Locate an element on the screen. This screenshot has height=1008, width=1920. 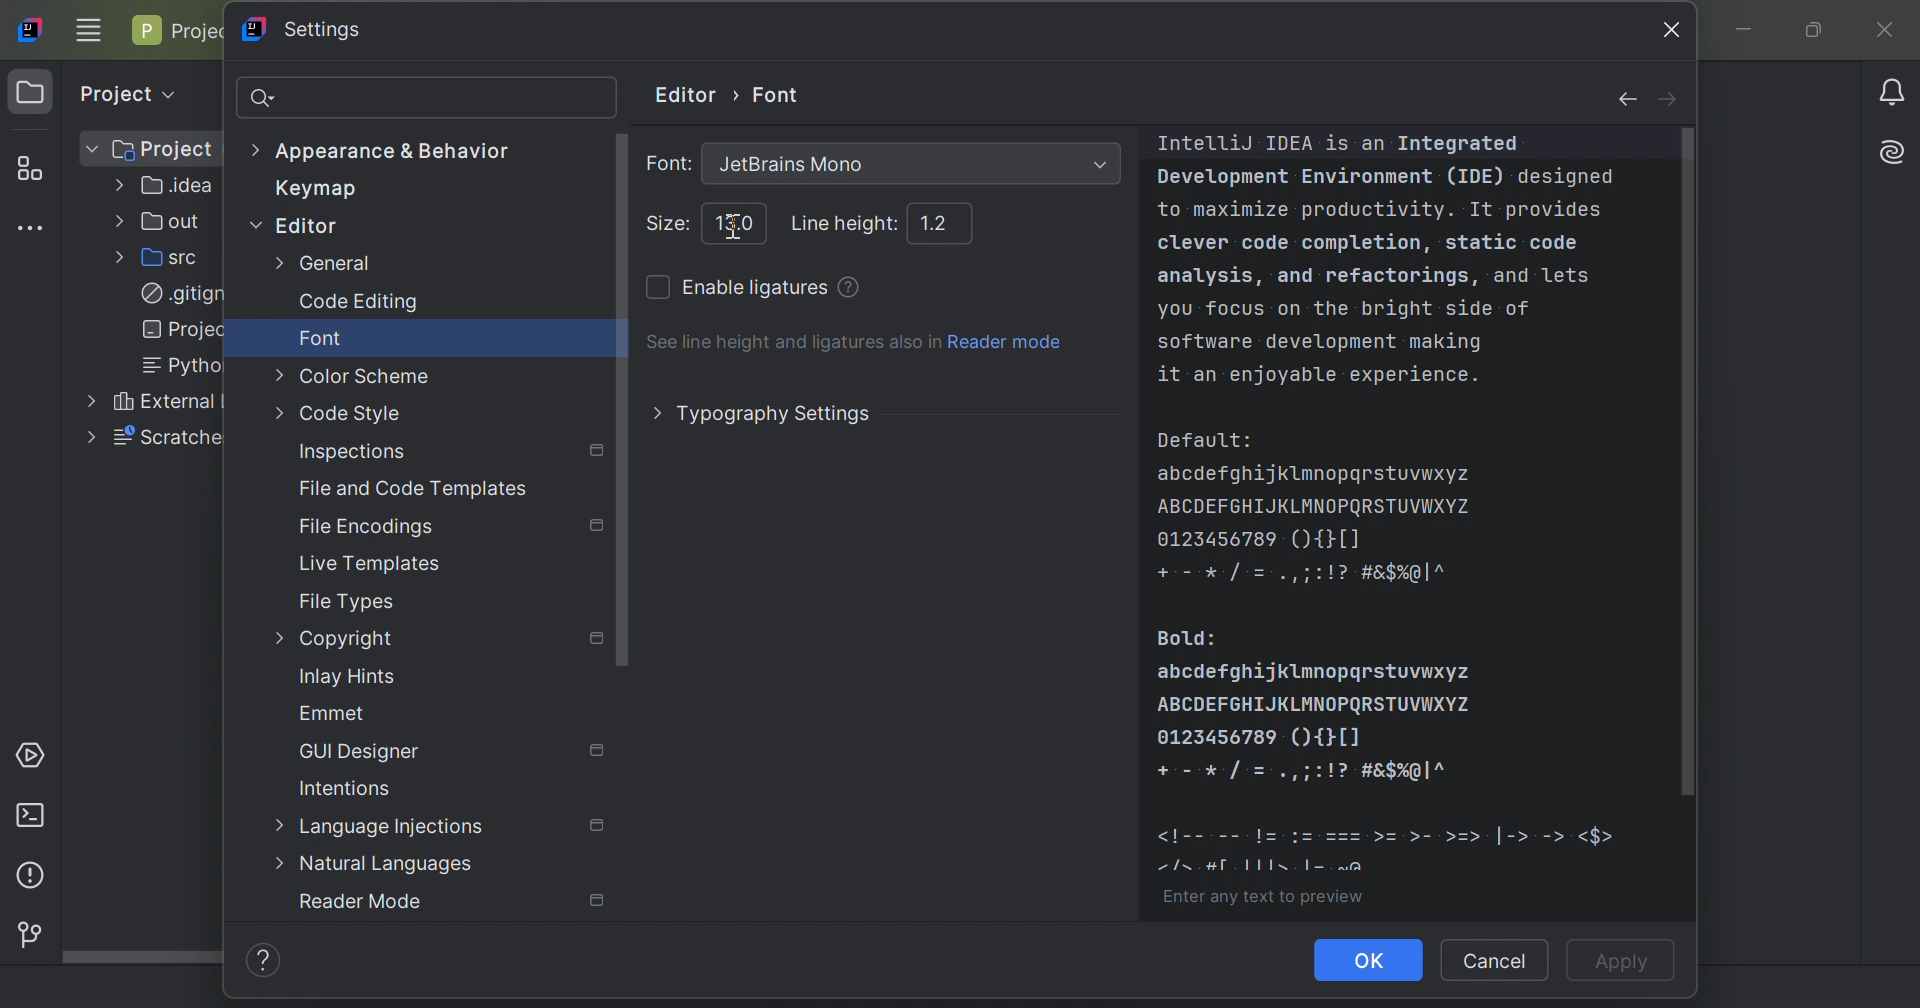
scratche is located at coordinates (154, 440).